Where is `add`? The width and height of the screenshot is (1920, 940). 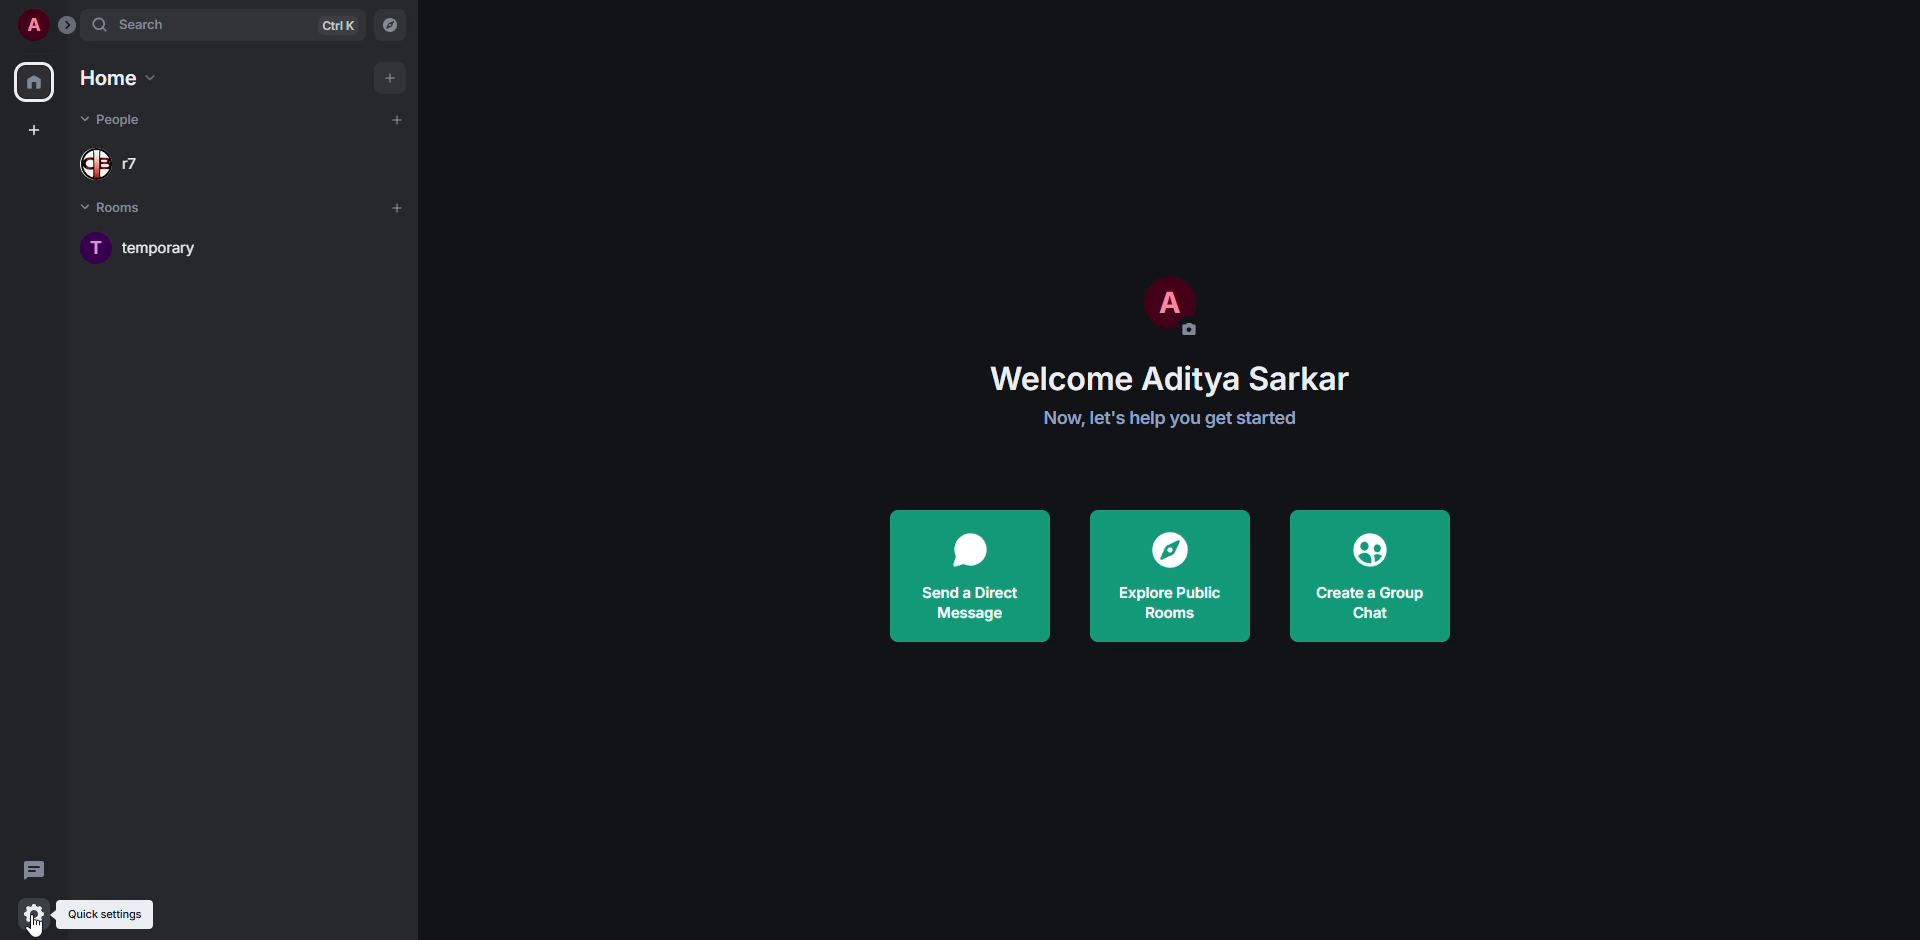
add is located at coordinates (392, 79).